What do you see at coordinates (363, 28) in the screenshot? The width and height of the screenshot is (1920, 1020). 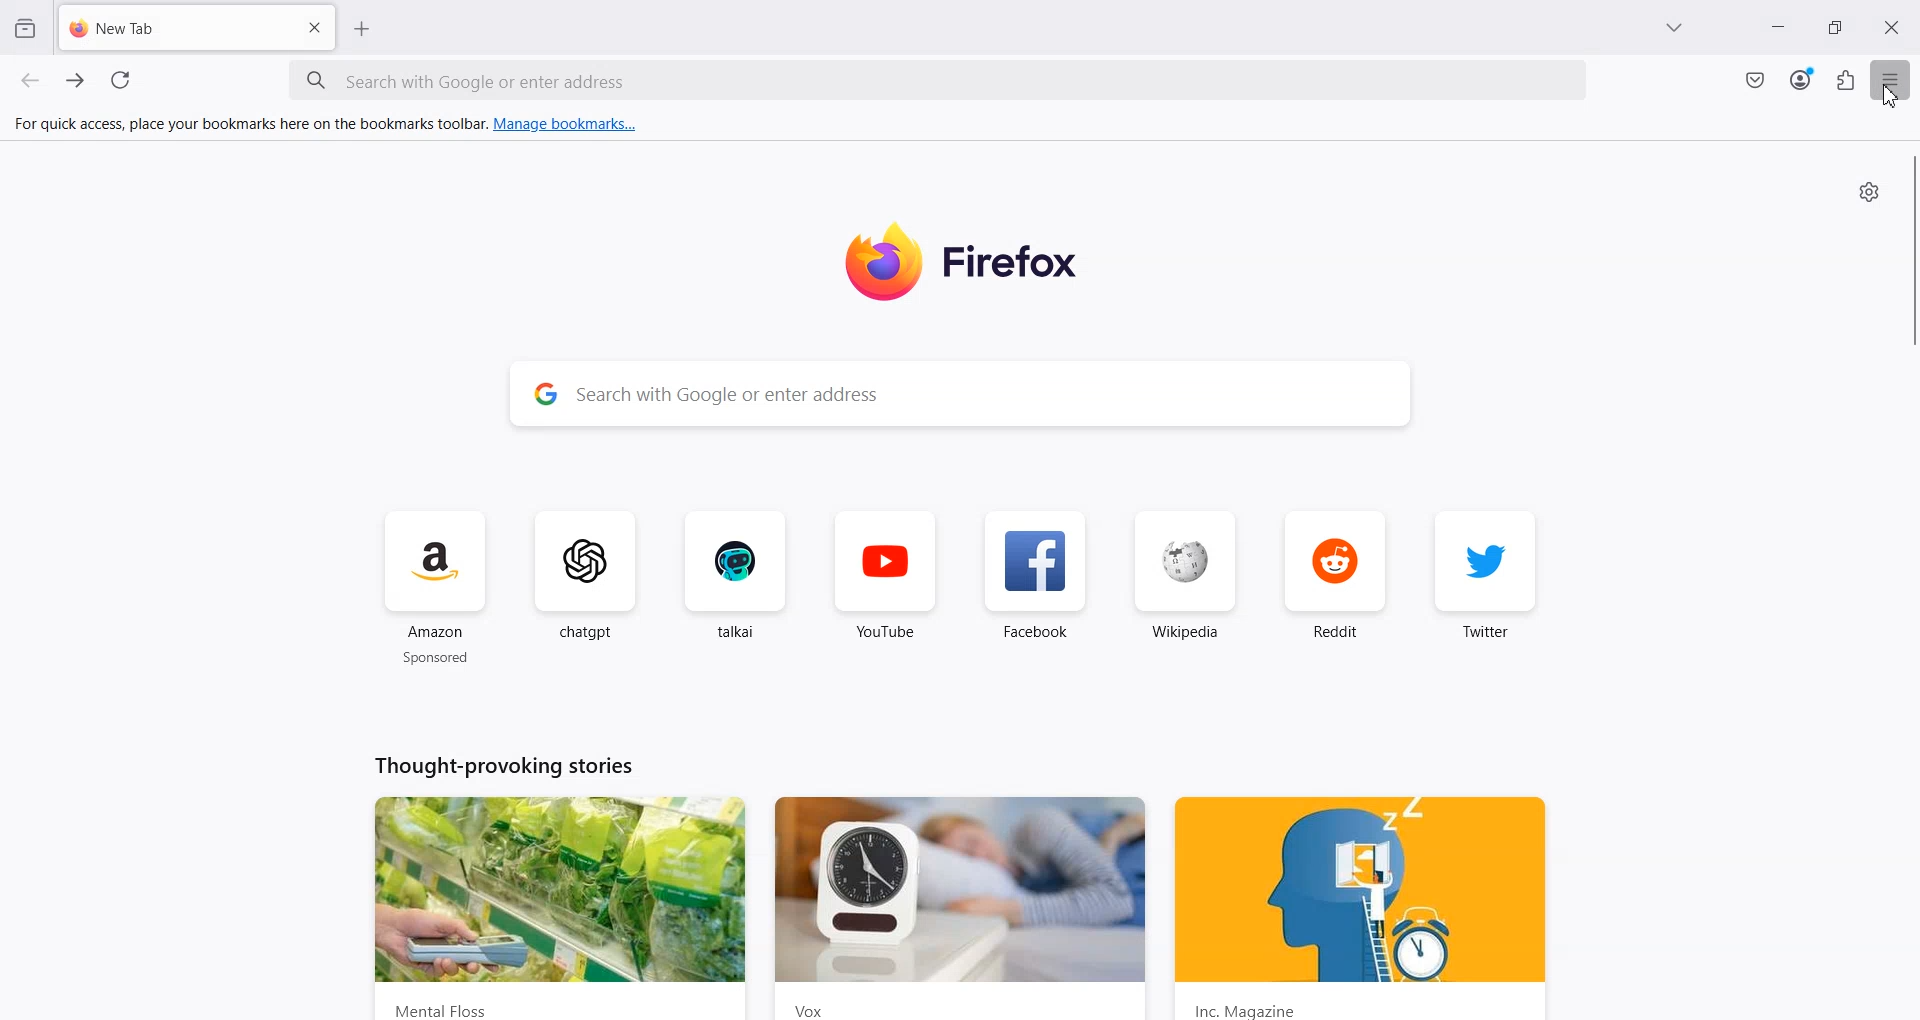 I see `New Tab` at bounding box center [363, 28].